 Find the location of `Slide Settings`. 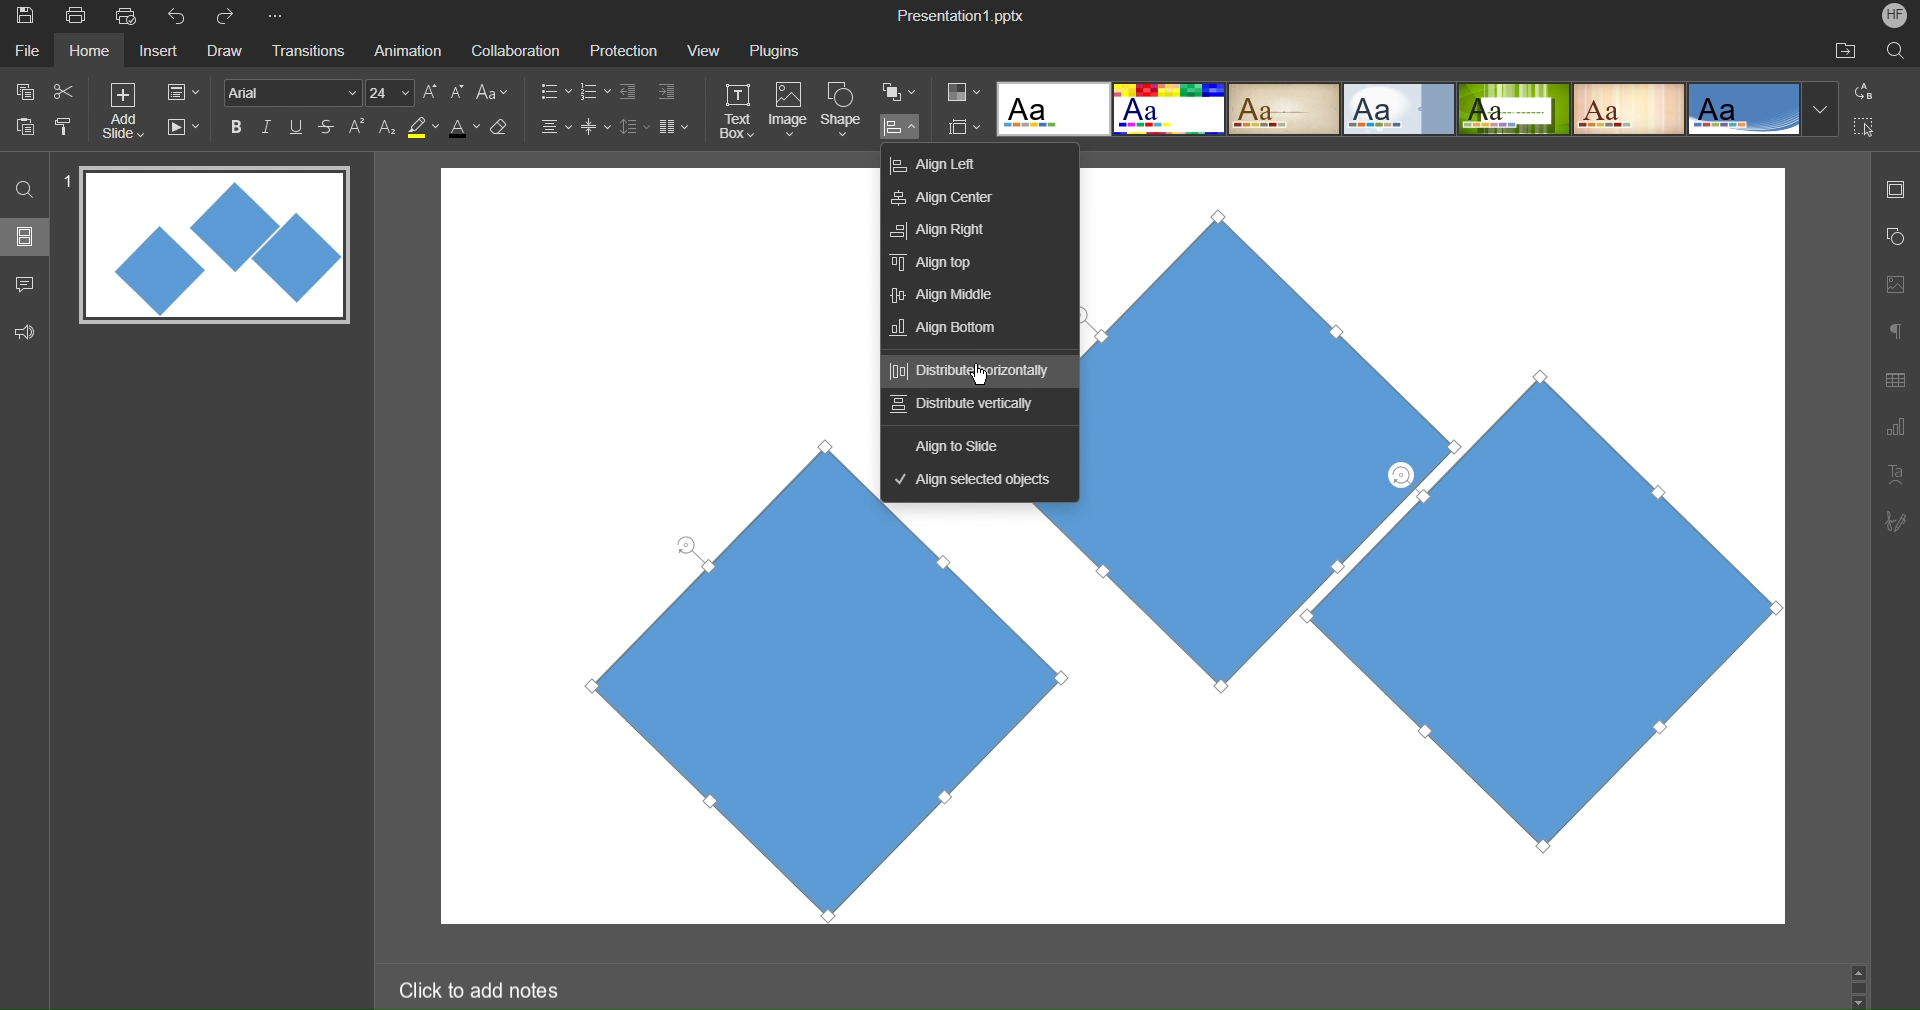

Slide Settings is located at coordinates (183, 92).